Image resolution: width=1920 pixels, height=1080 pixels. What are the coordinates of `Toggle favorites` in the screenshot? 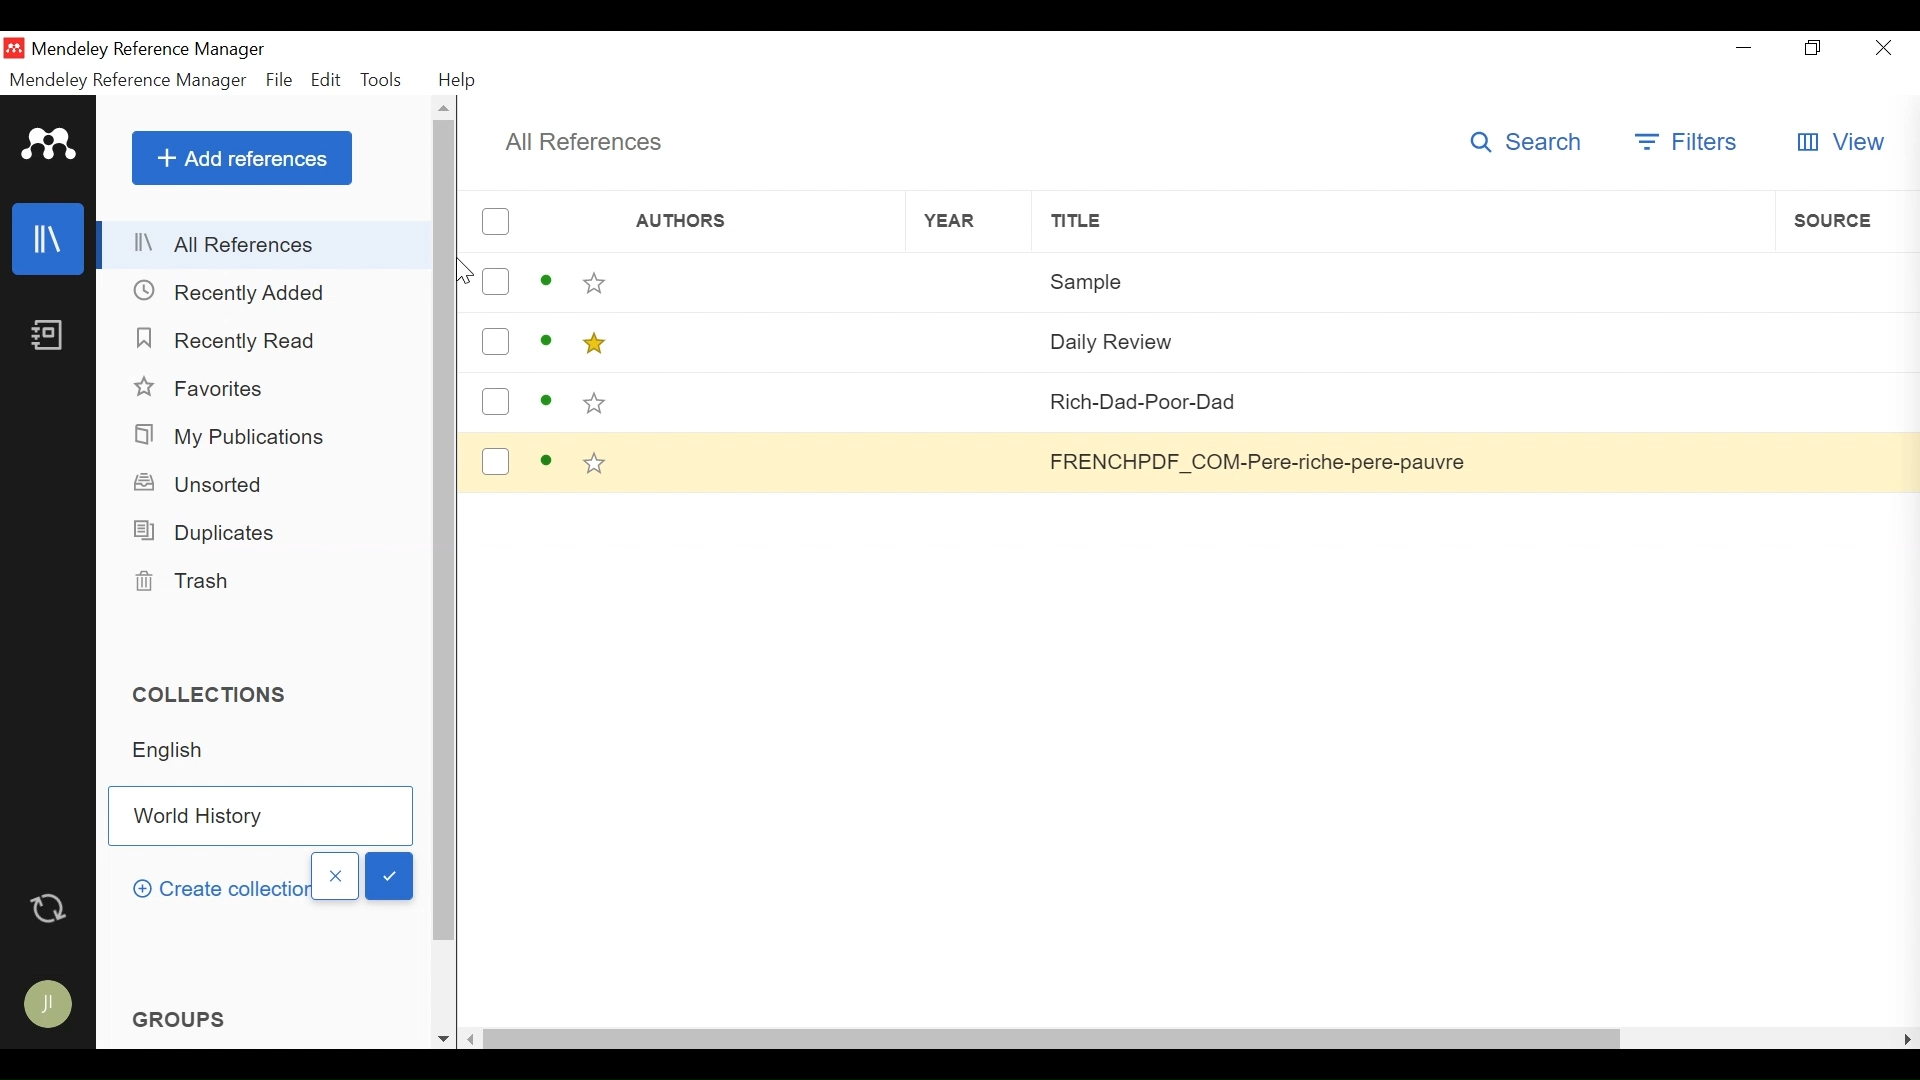 It's located at (596, 465).